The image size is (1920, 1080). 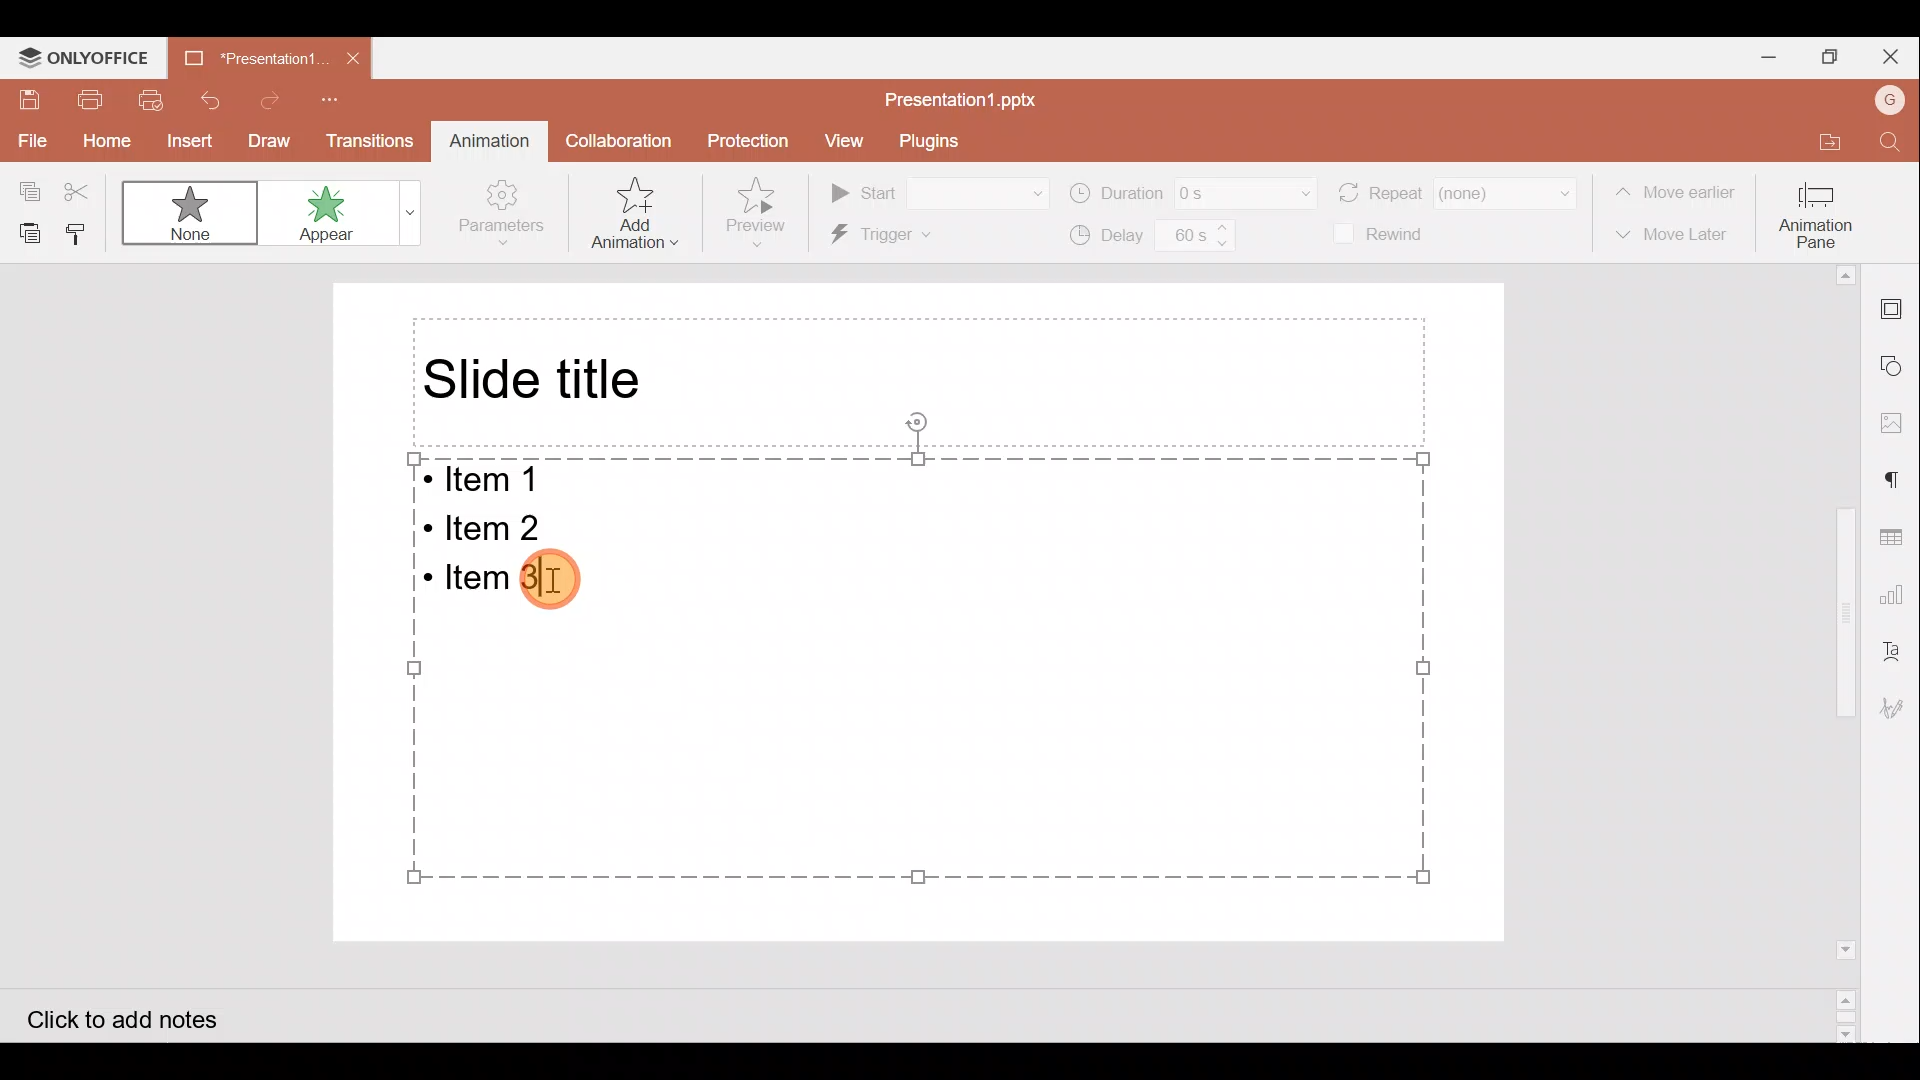 What do you see at coordinates (245, 62) in the screenshot?
I see `Presentation1.` at bounding box center [245, 62].